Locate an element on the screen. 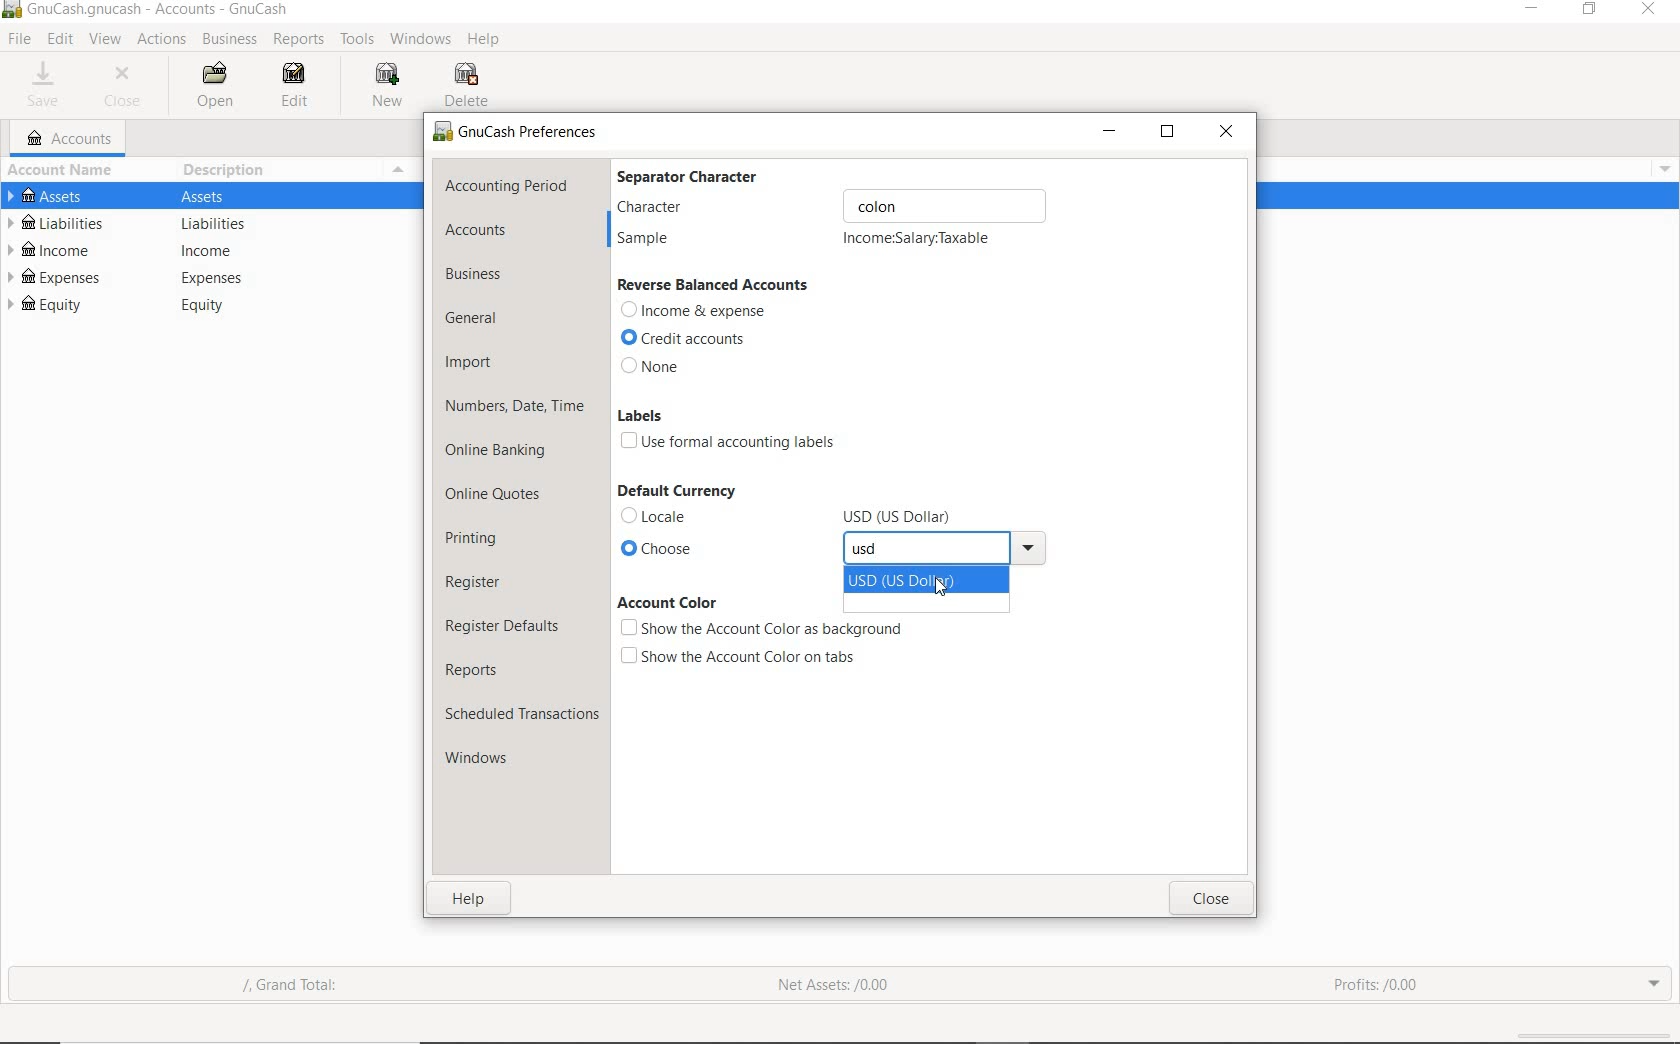  ACCOUNTS is located at coordinates (71, 139).